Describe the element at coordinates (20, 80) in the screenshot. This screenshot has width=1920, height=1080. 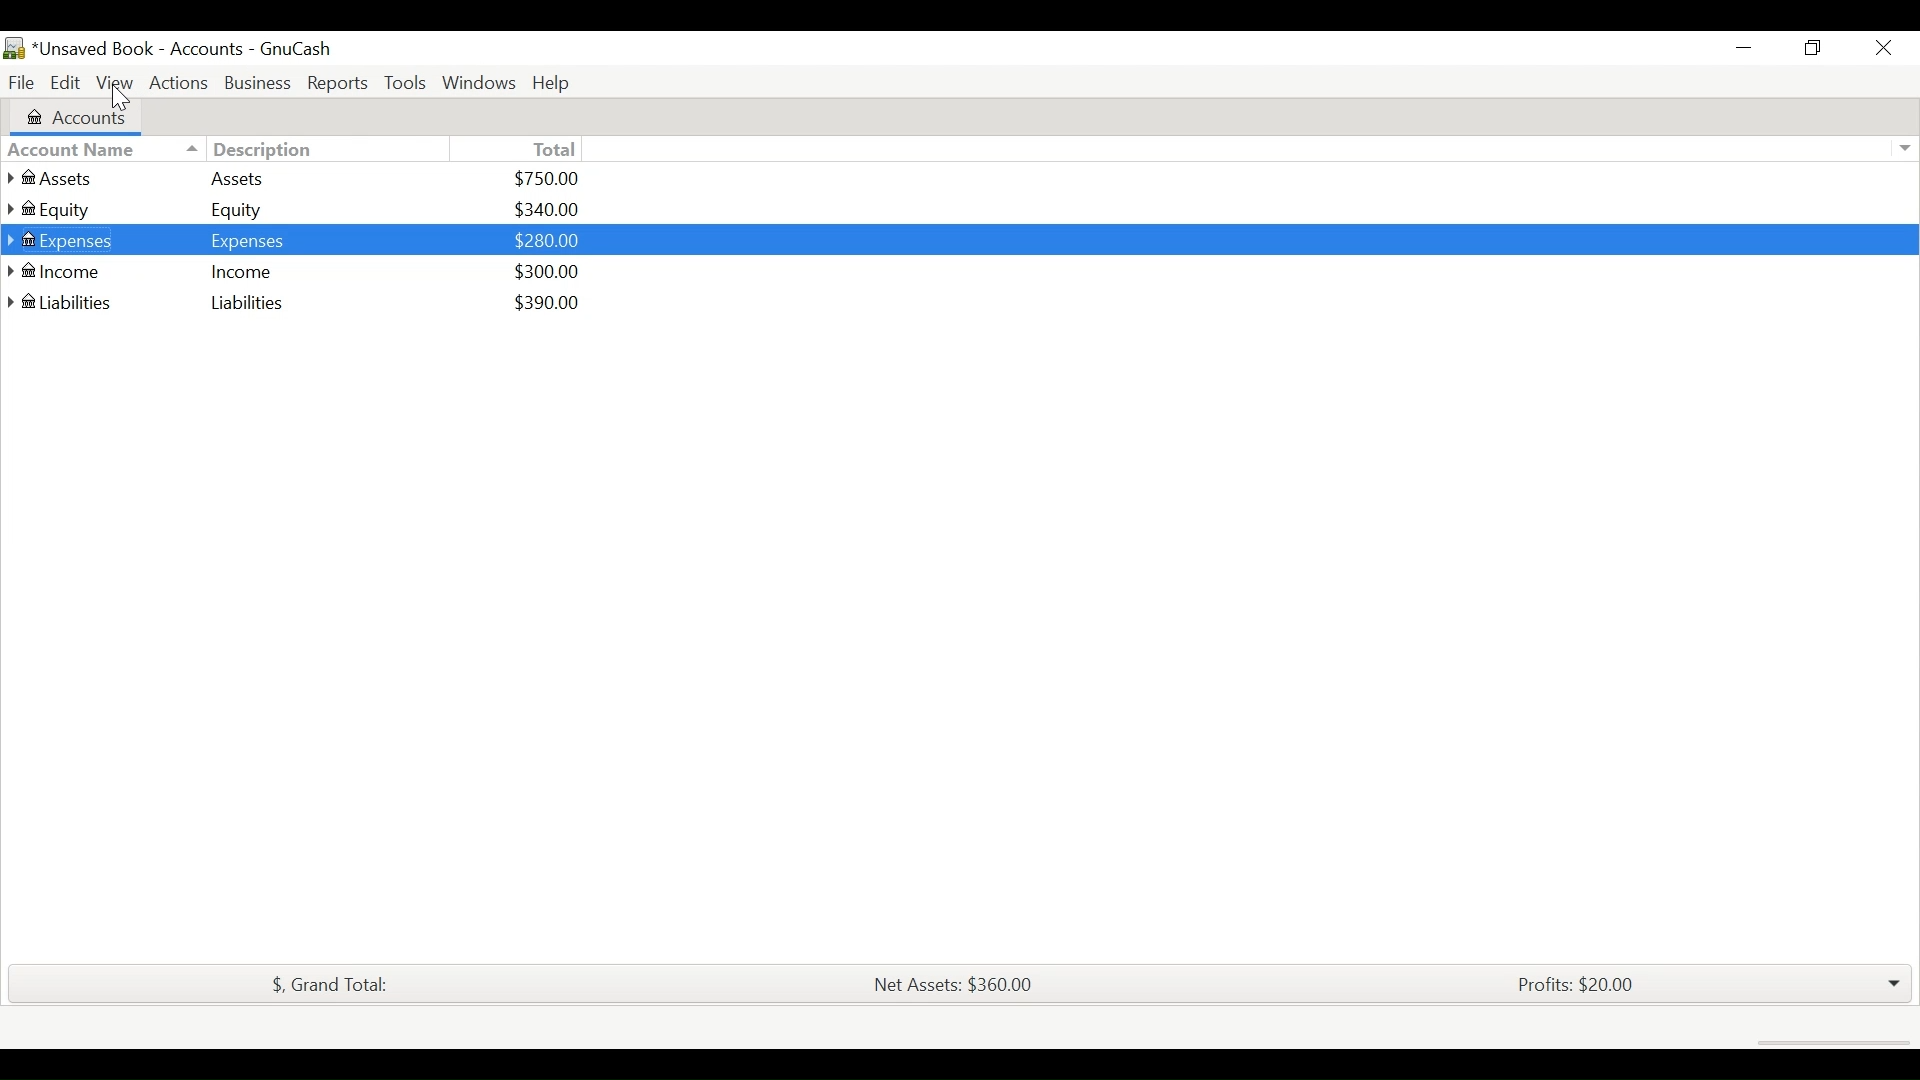
I see `File` at that location.